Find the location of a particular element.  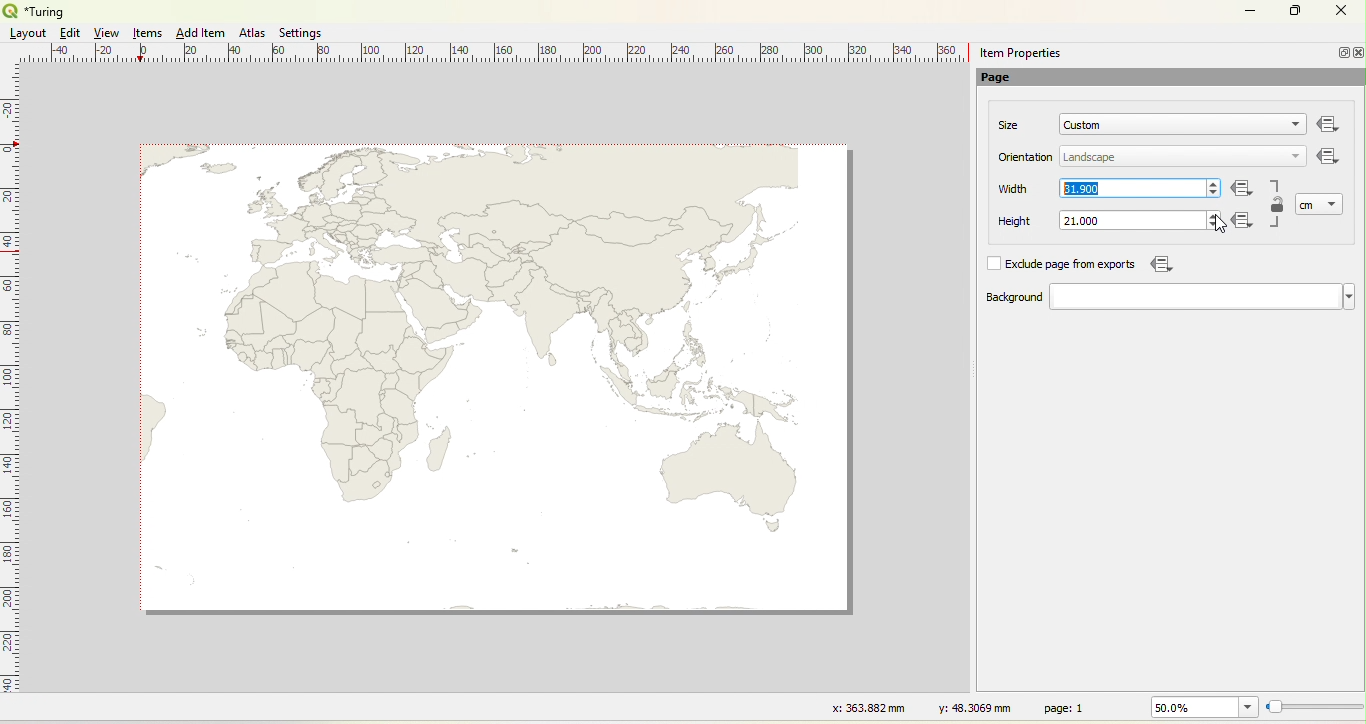

Atlas is located at coordinates (252, 32).